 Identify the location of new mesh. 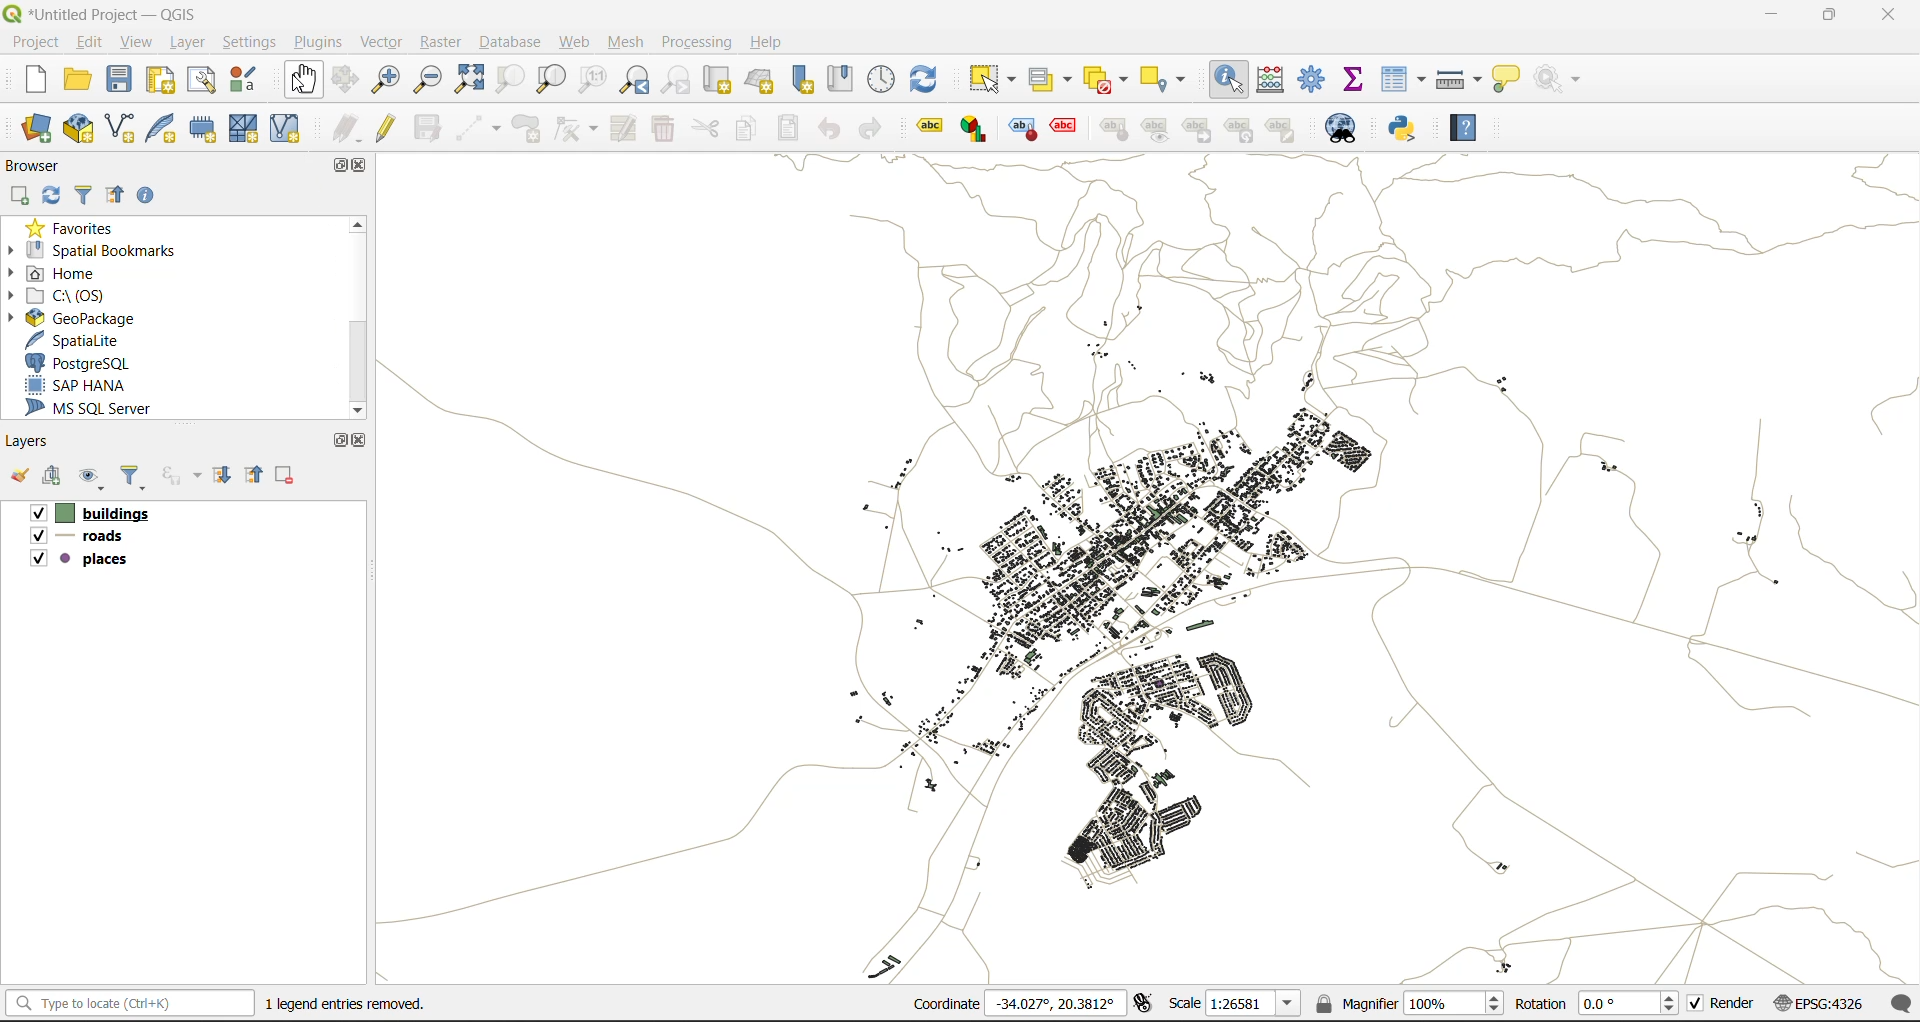
(245, 127).